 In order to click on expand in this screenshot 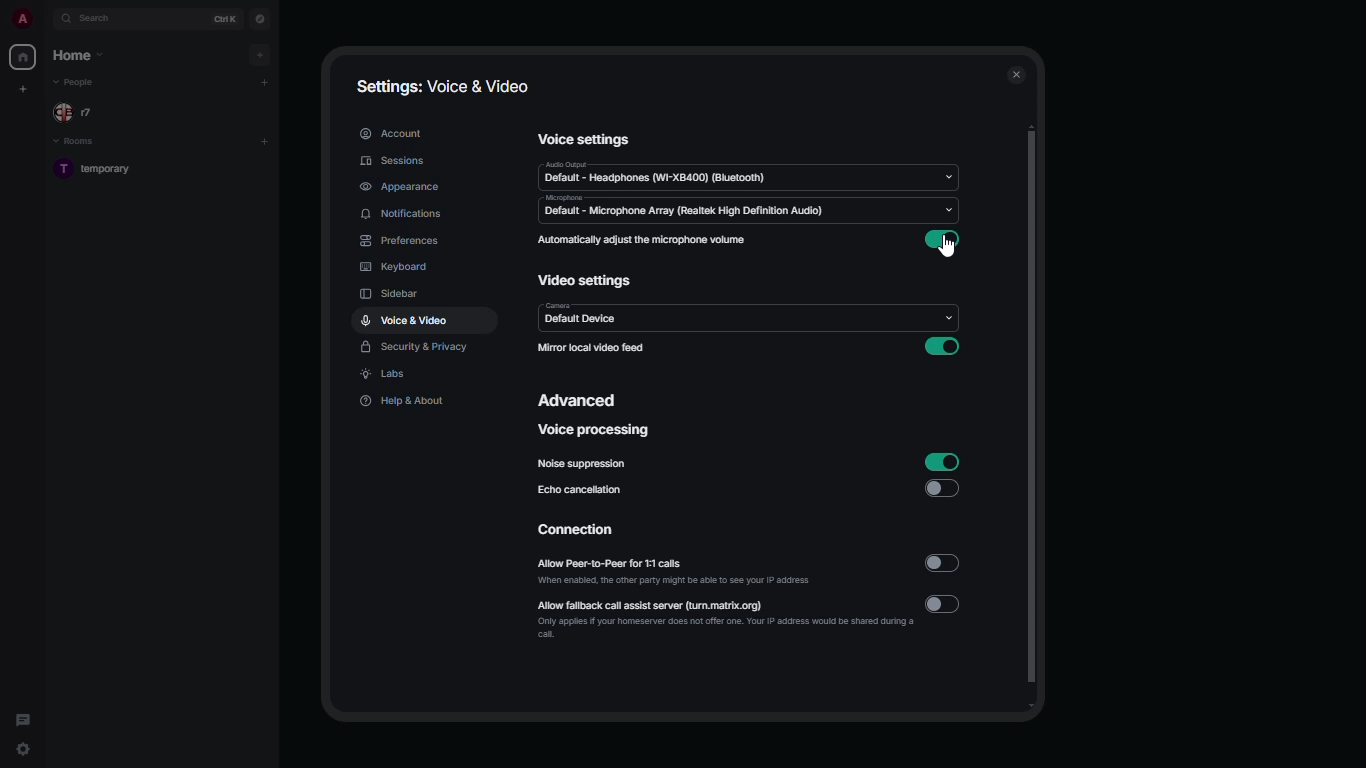, I will do `click(47, 19)`.